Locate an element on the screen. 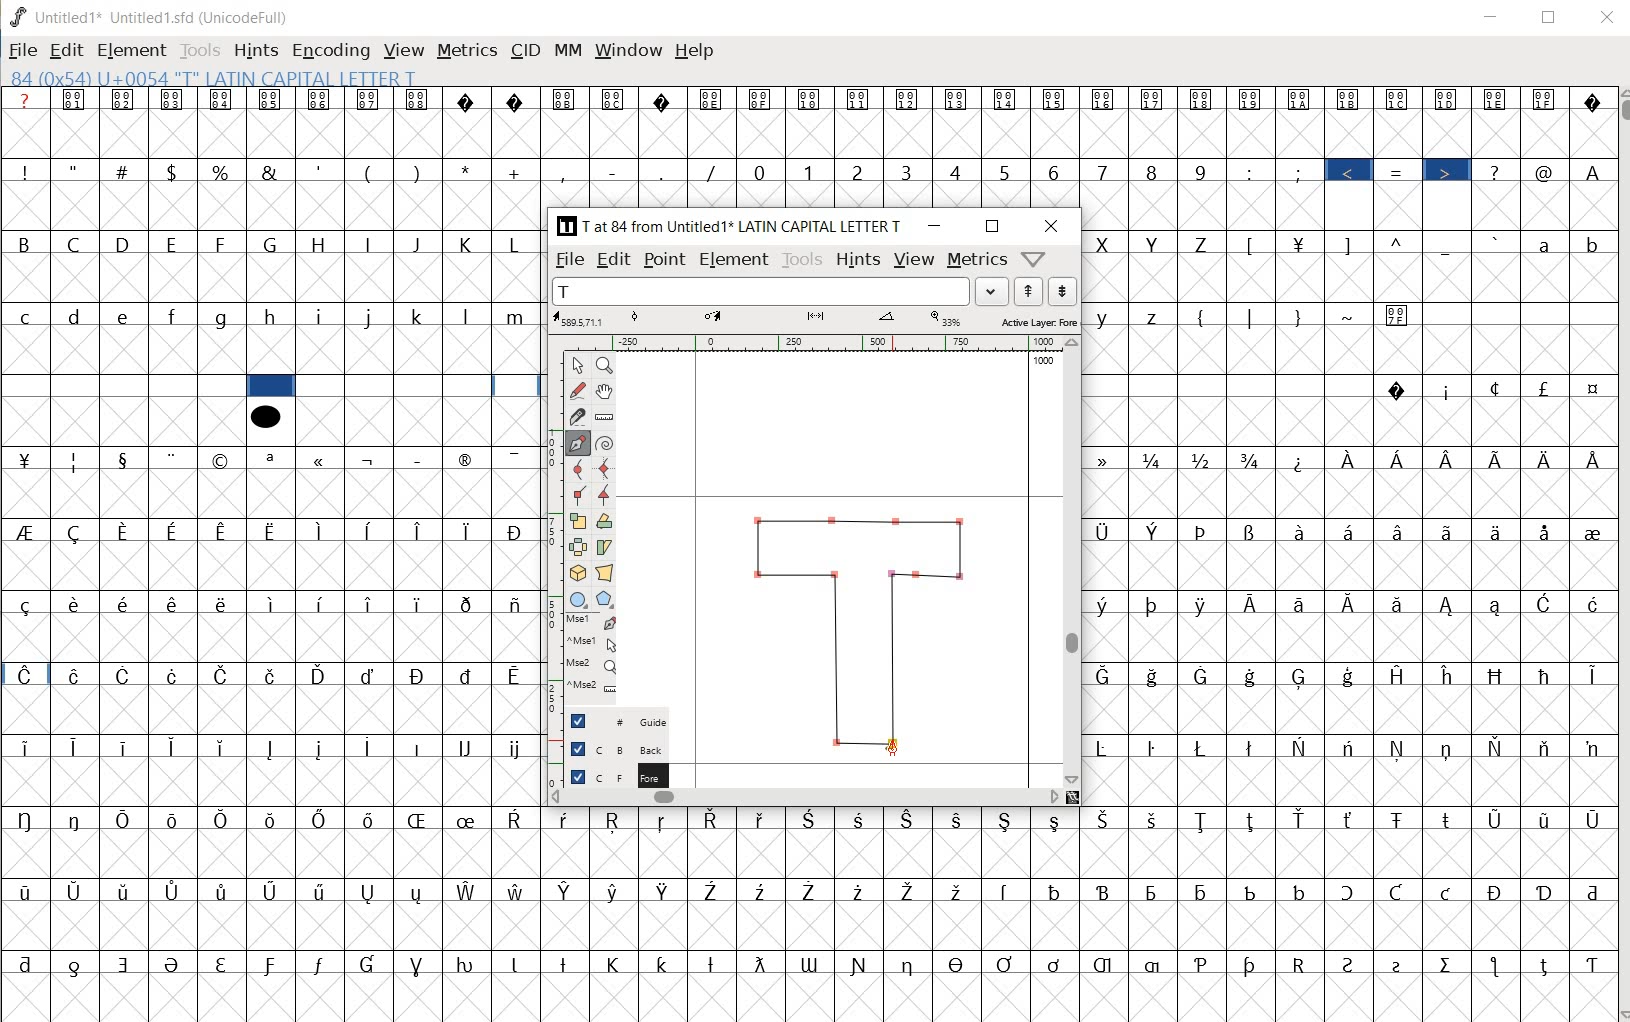 This screenshot has width=1630, height=1022. Symbol is located at coordinates (25, 458).